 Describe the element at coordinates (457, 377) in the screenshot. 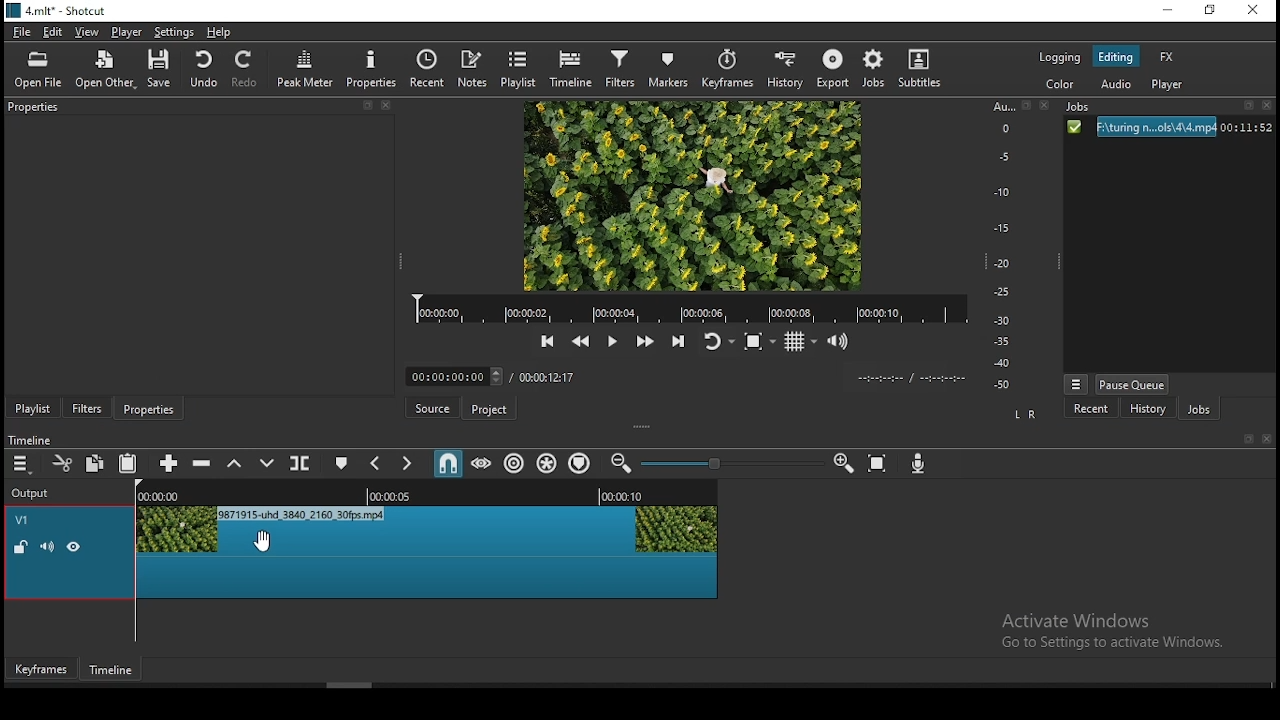

I see `Timer` at that location.